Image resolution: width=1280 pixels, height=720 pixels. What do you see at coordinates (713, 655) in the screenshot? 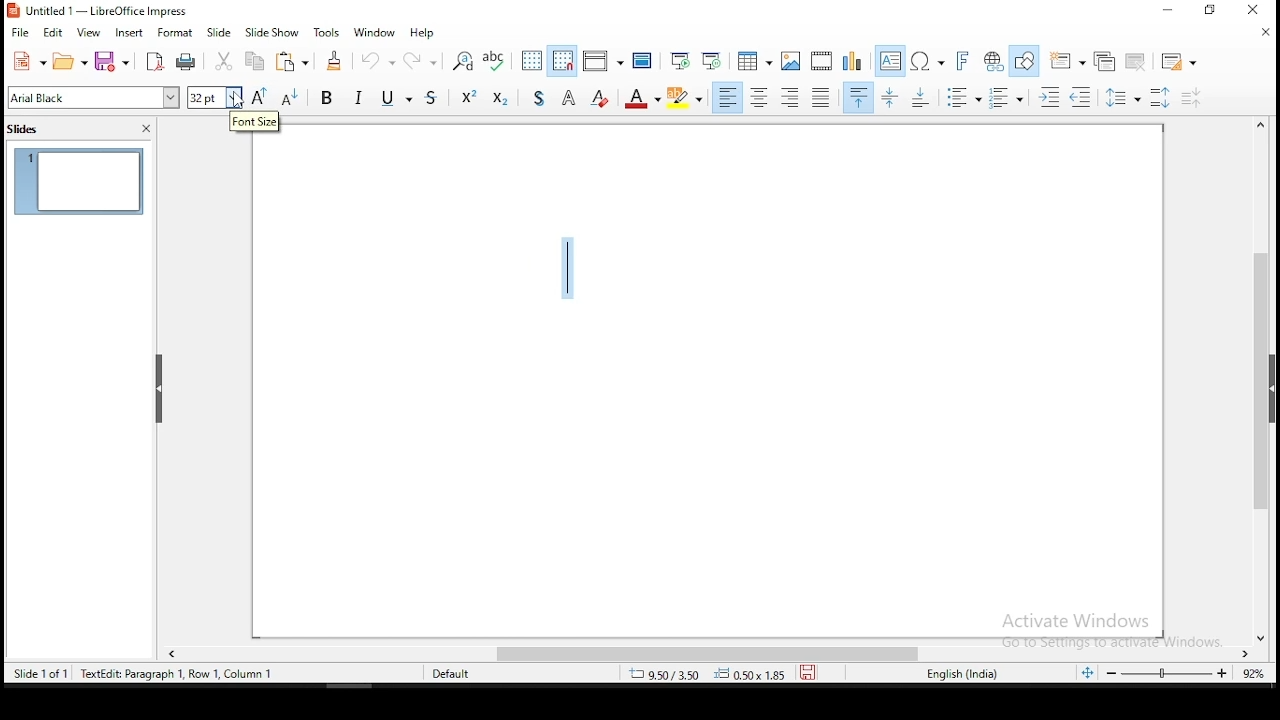
I see `scroll bar` at bounding box center [713, 655].